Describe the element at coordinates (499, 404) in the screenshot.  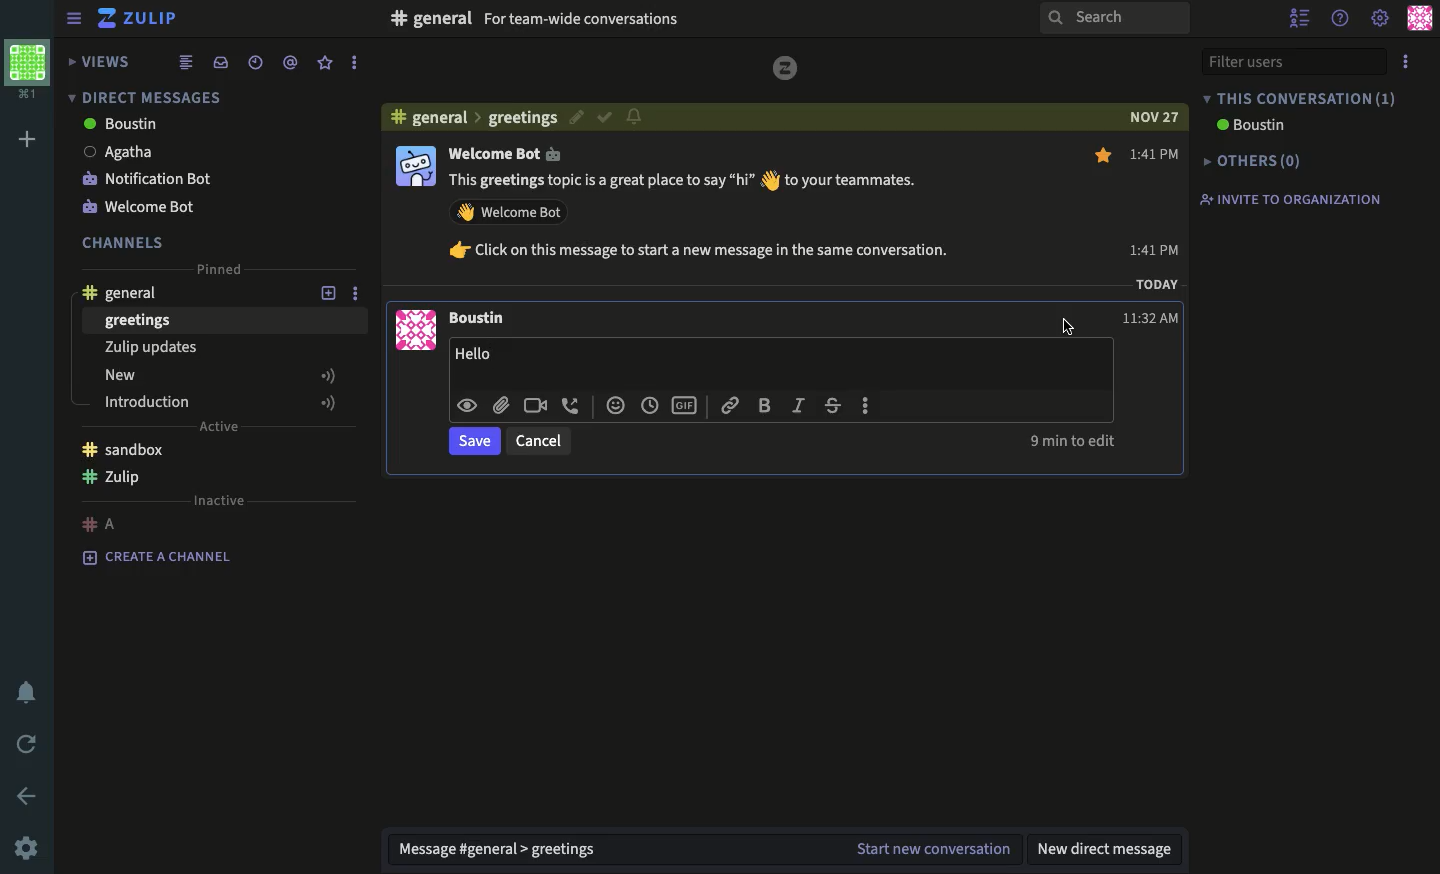
I see `attachment` at that location.